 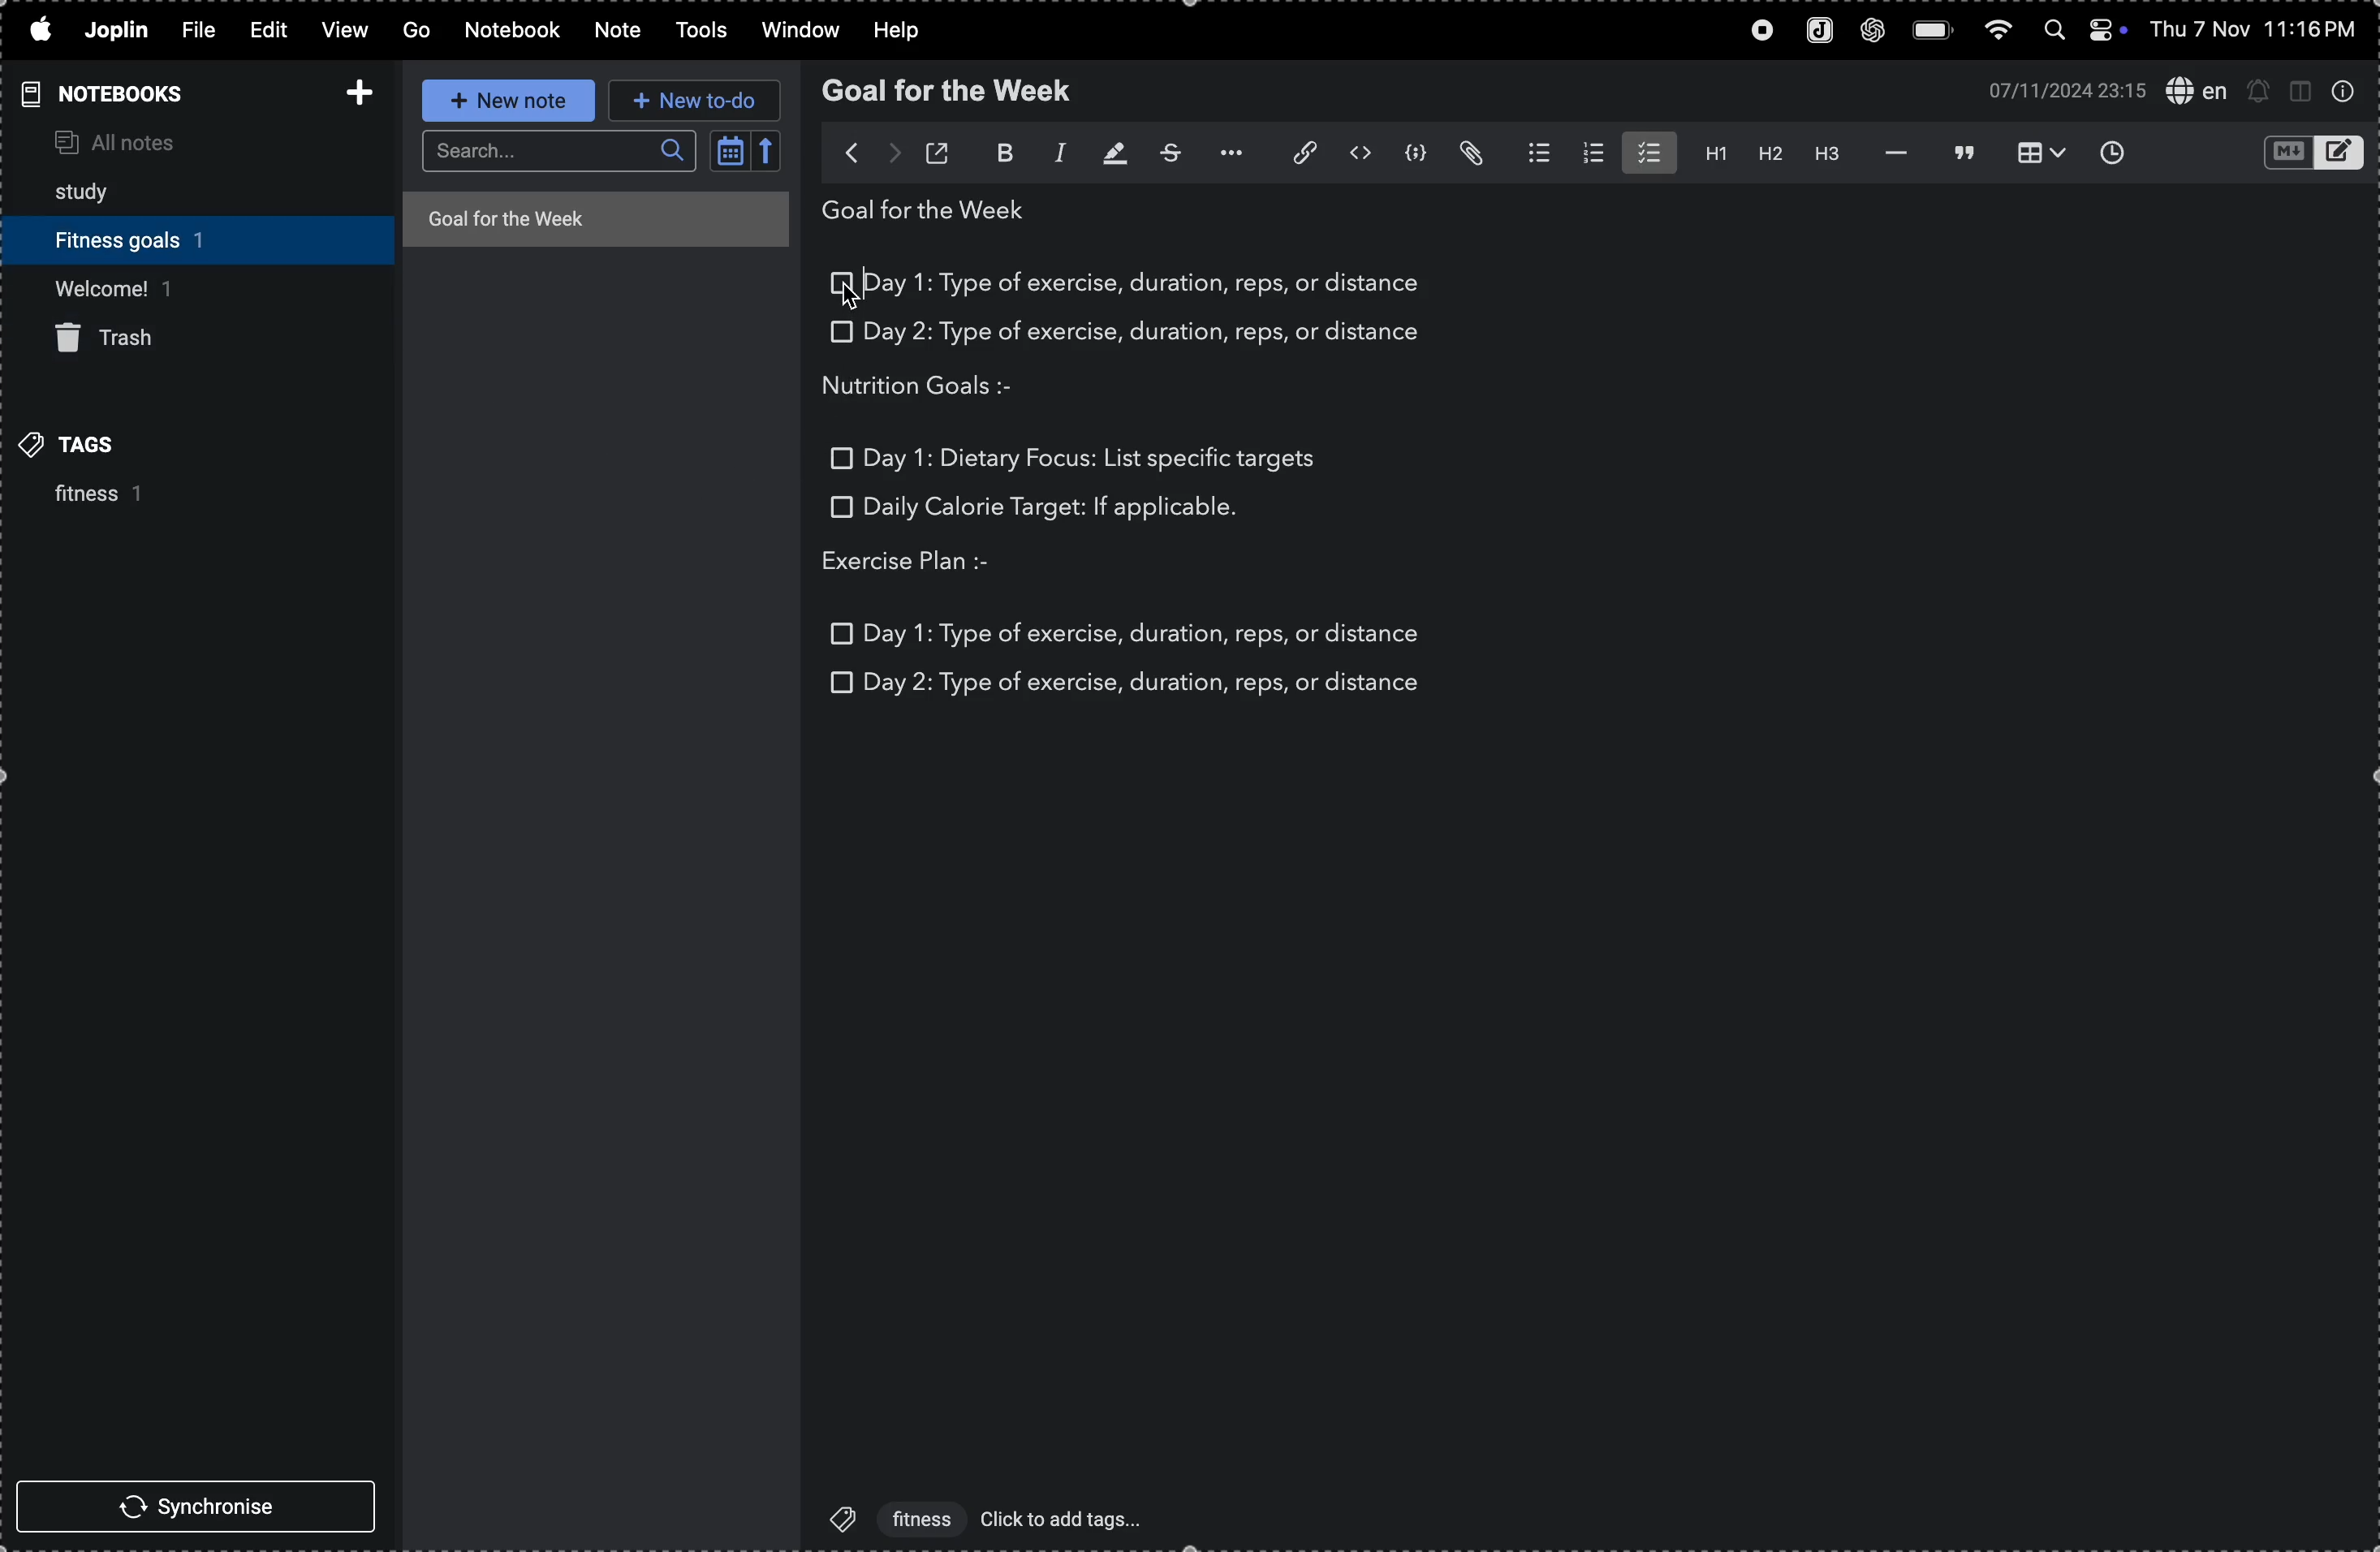 What do you see at coordinates (1472, 155) in the screenshot?
I see `attach file` at bounding box center [1472, 155].